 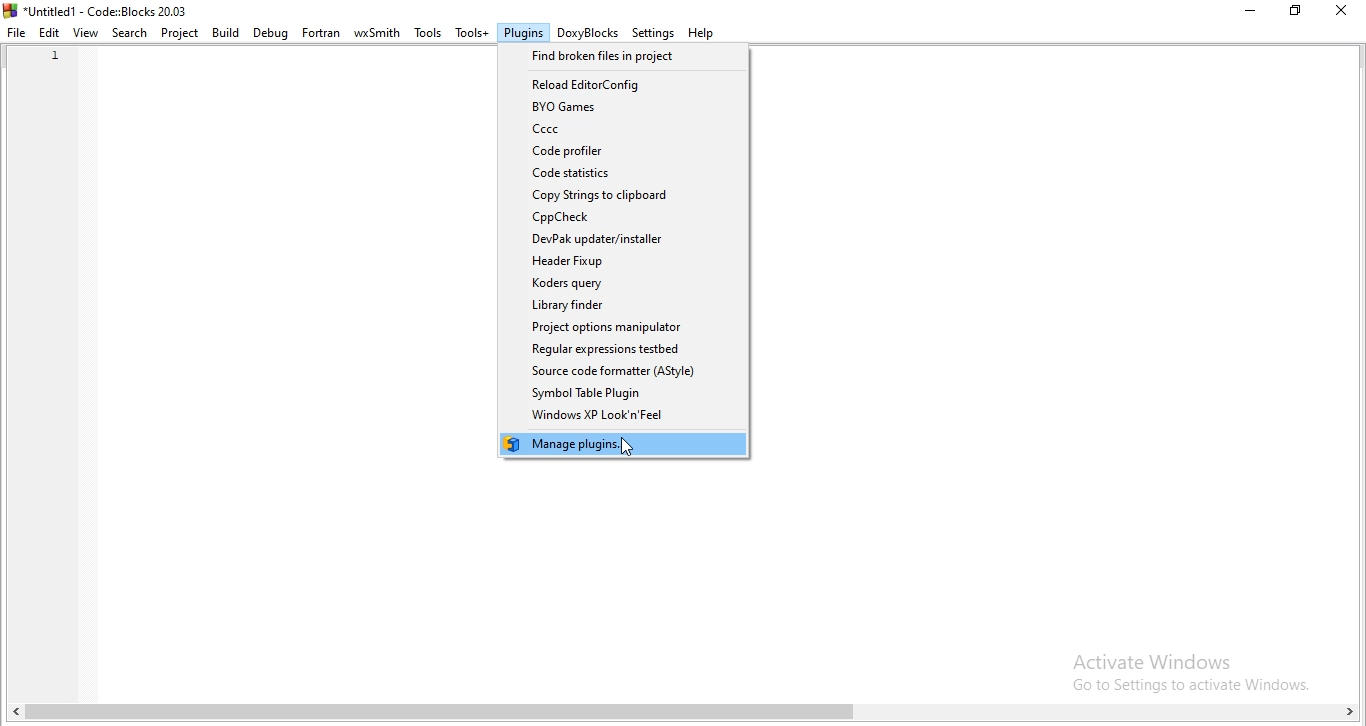 What do you see at coordinates (687, 715) in the screenshot?
I see `scroll bar` at bounding box center [687, 715].